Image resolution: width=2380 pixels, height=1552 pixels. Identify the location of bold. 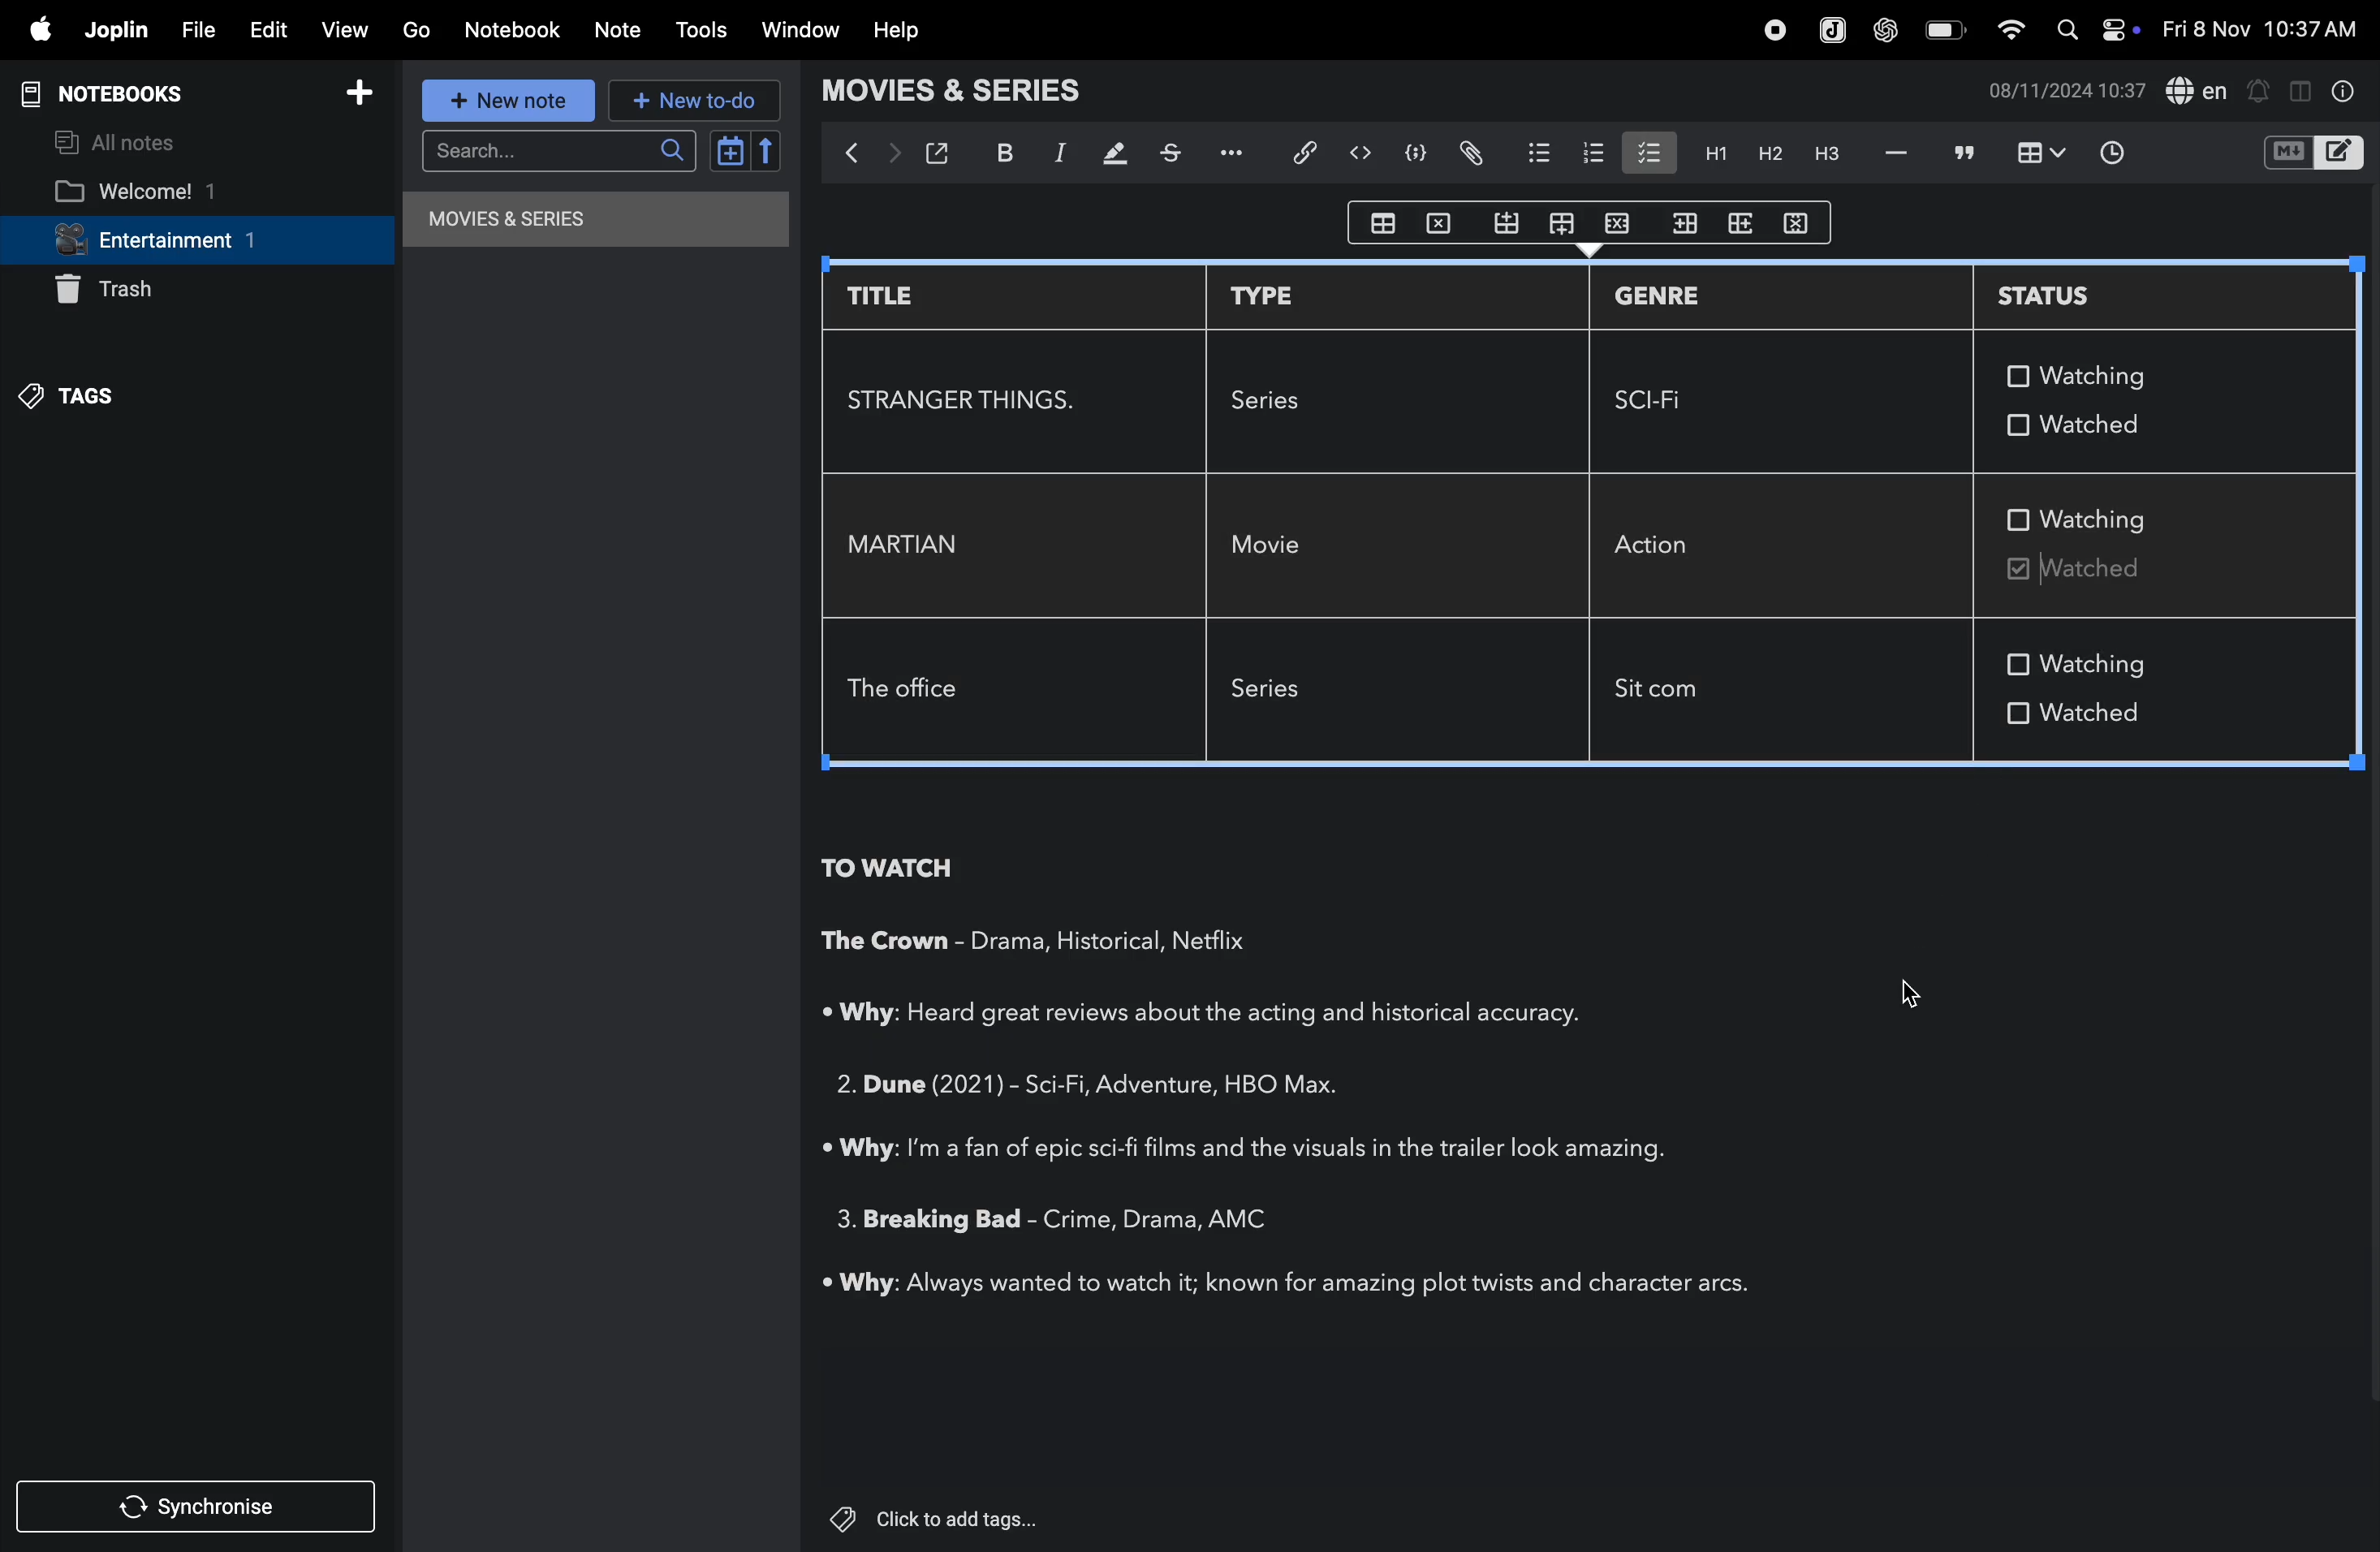
(1005, 152).